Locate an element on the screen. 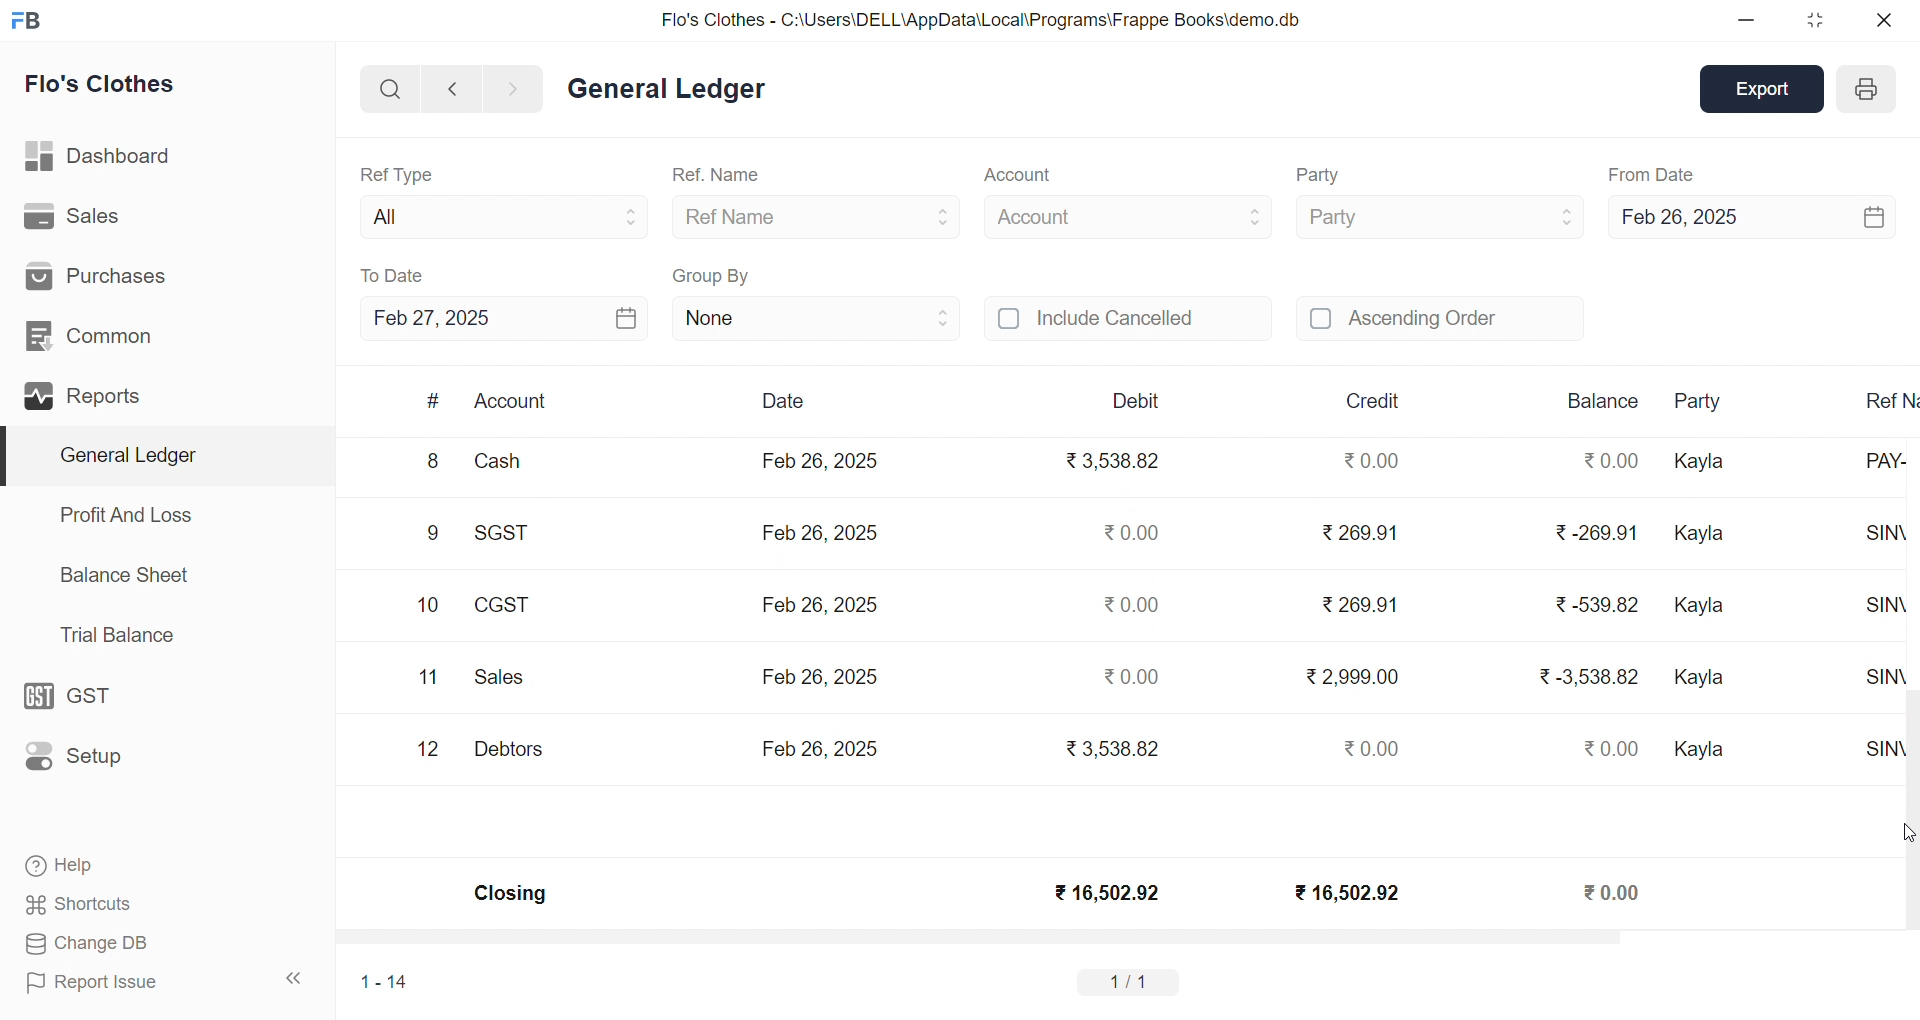  CGST is located at coordinates (506, 608).